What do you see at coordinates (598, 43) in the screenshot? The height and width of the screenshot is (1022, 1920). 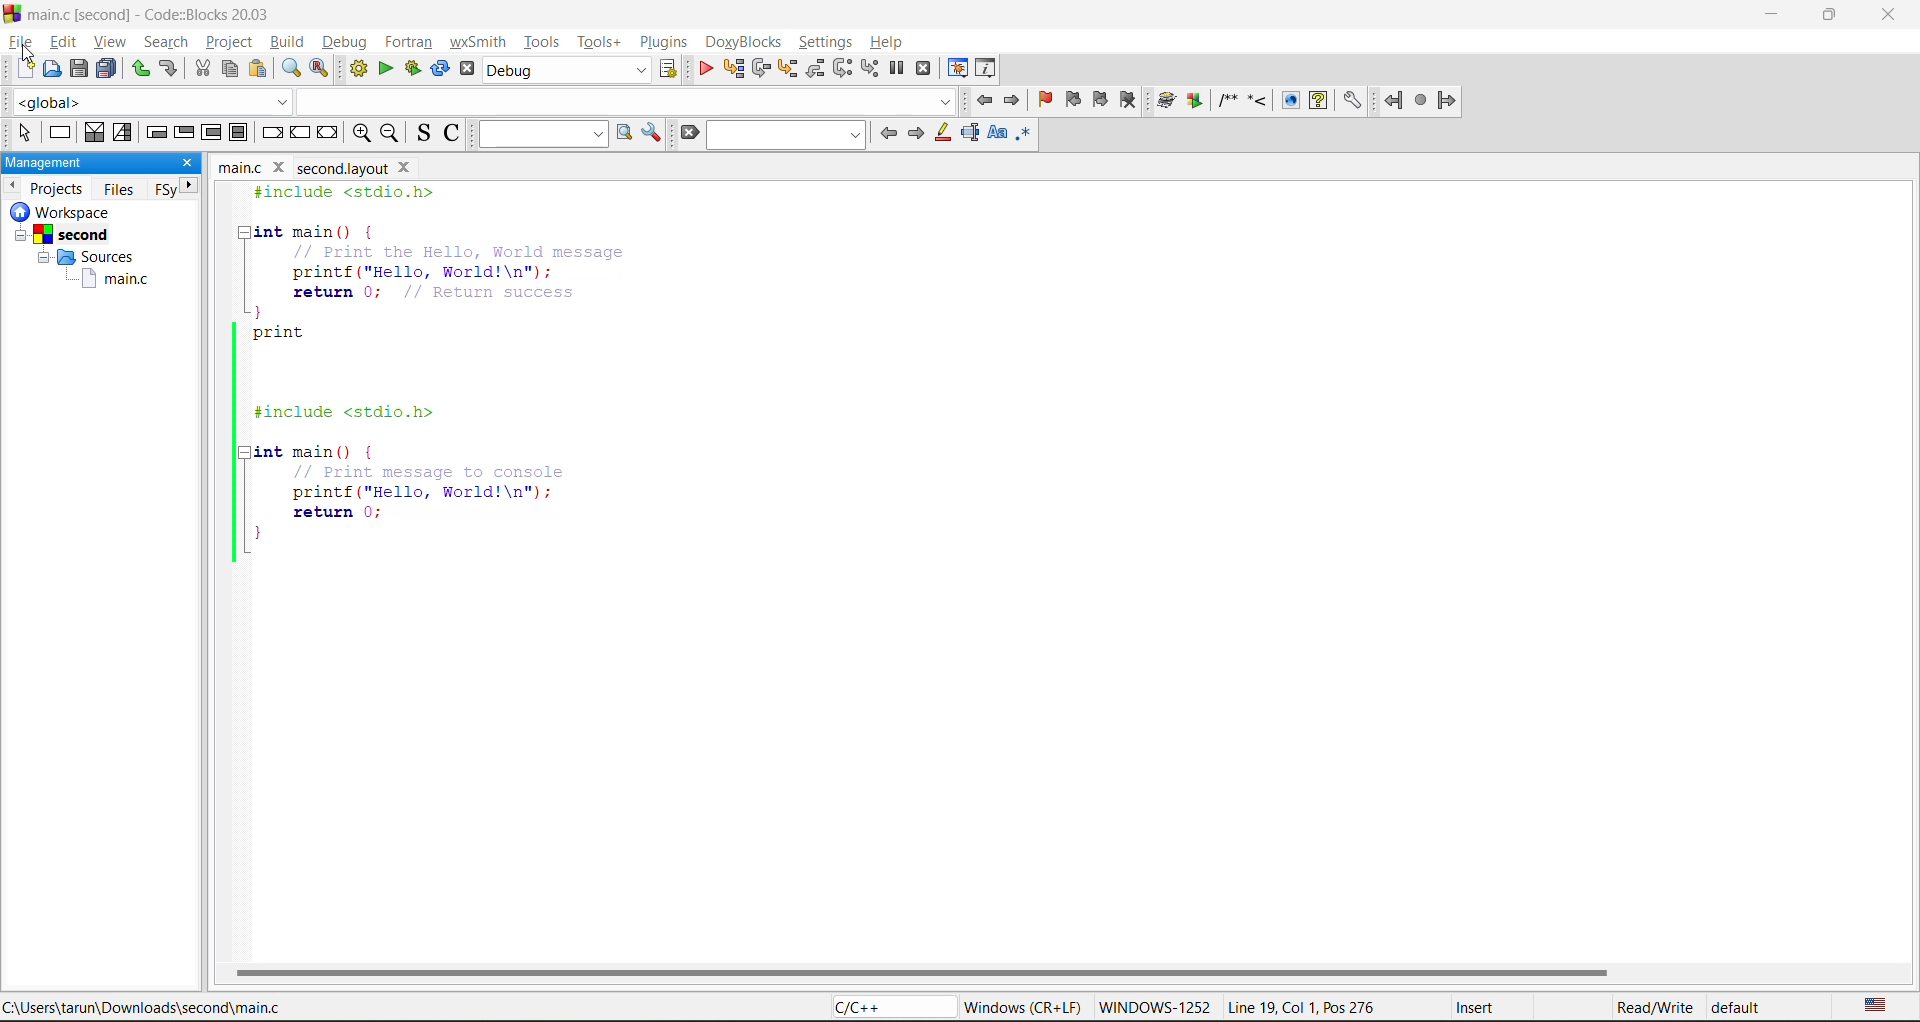 I see `tools+` at bounding box center [598, 43].